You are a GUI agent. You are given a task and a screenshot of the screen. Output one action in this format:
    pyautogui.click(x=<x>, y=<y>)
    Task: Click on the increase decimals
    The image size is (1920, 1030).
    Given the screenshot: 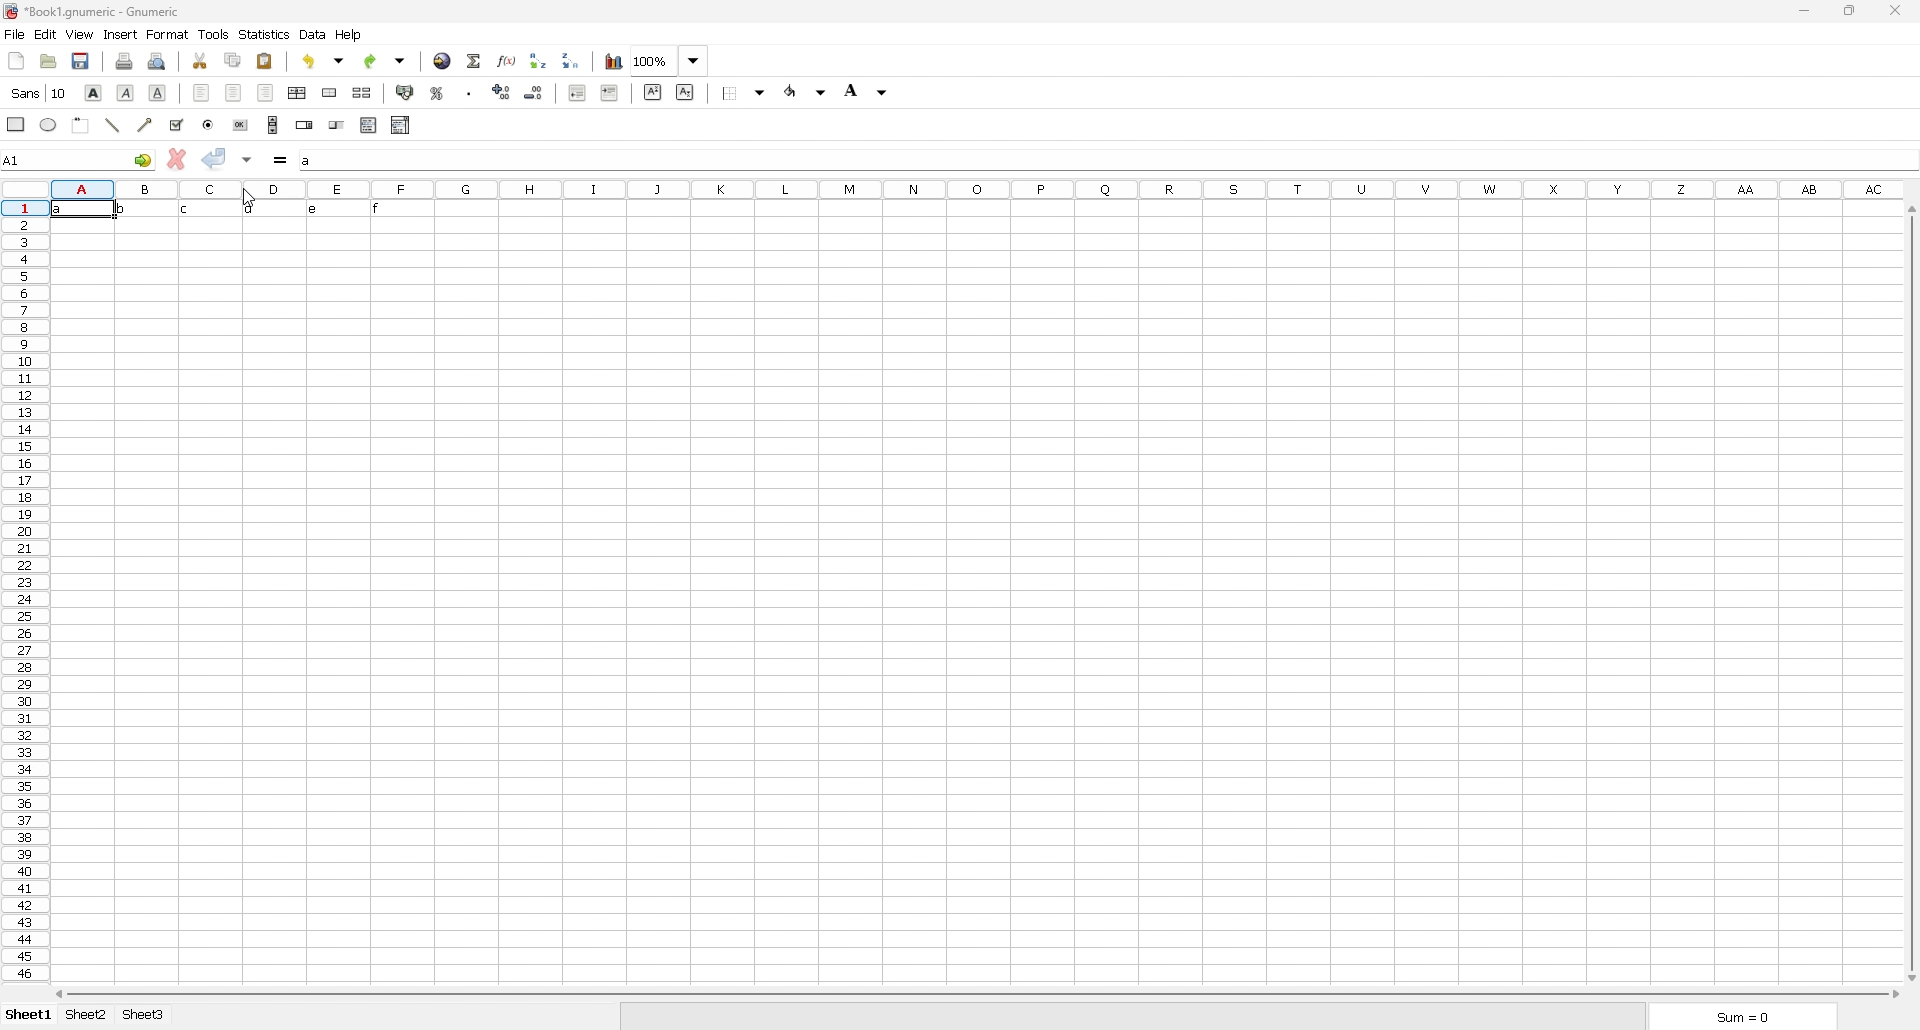 What is the action you would take?
    pyautogui.click(x=503, y=92)
    